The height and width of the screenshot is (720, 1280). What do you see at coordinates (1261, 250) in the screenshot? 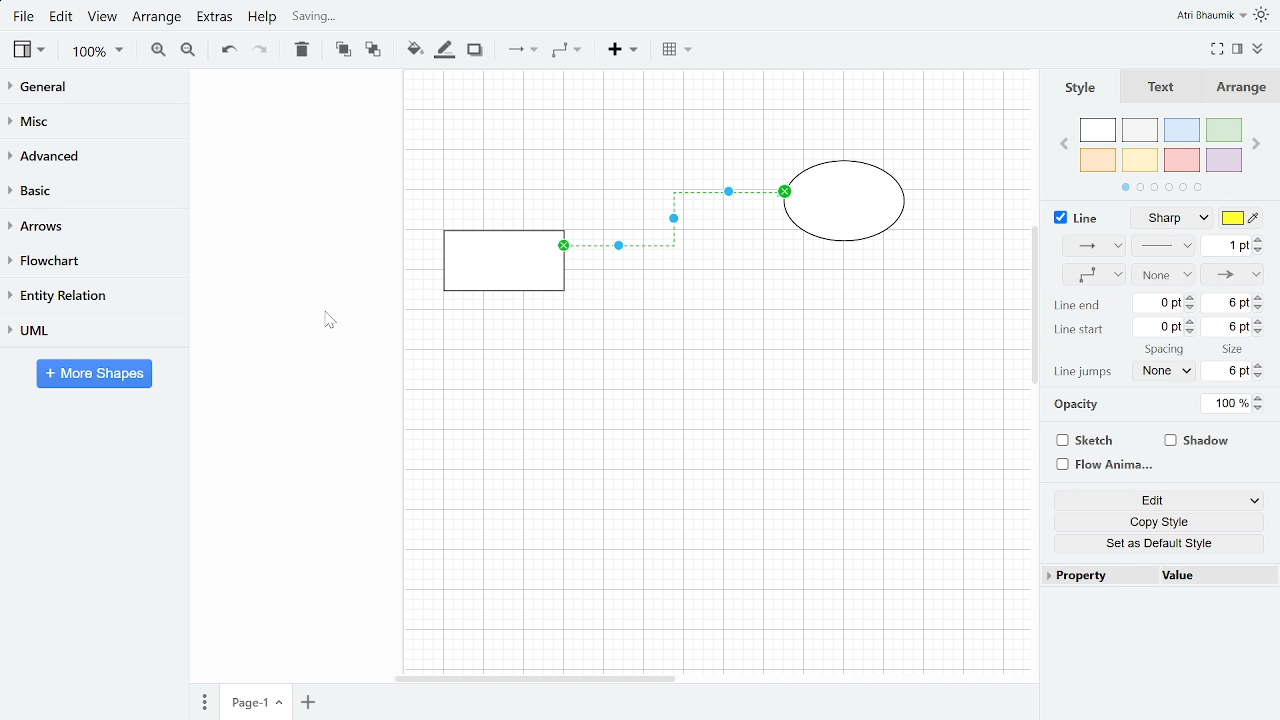
I see `Decrease line width` at bounding box center [1261, 250].